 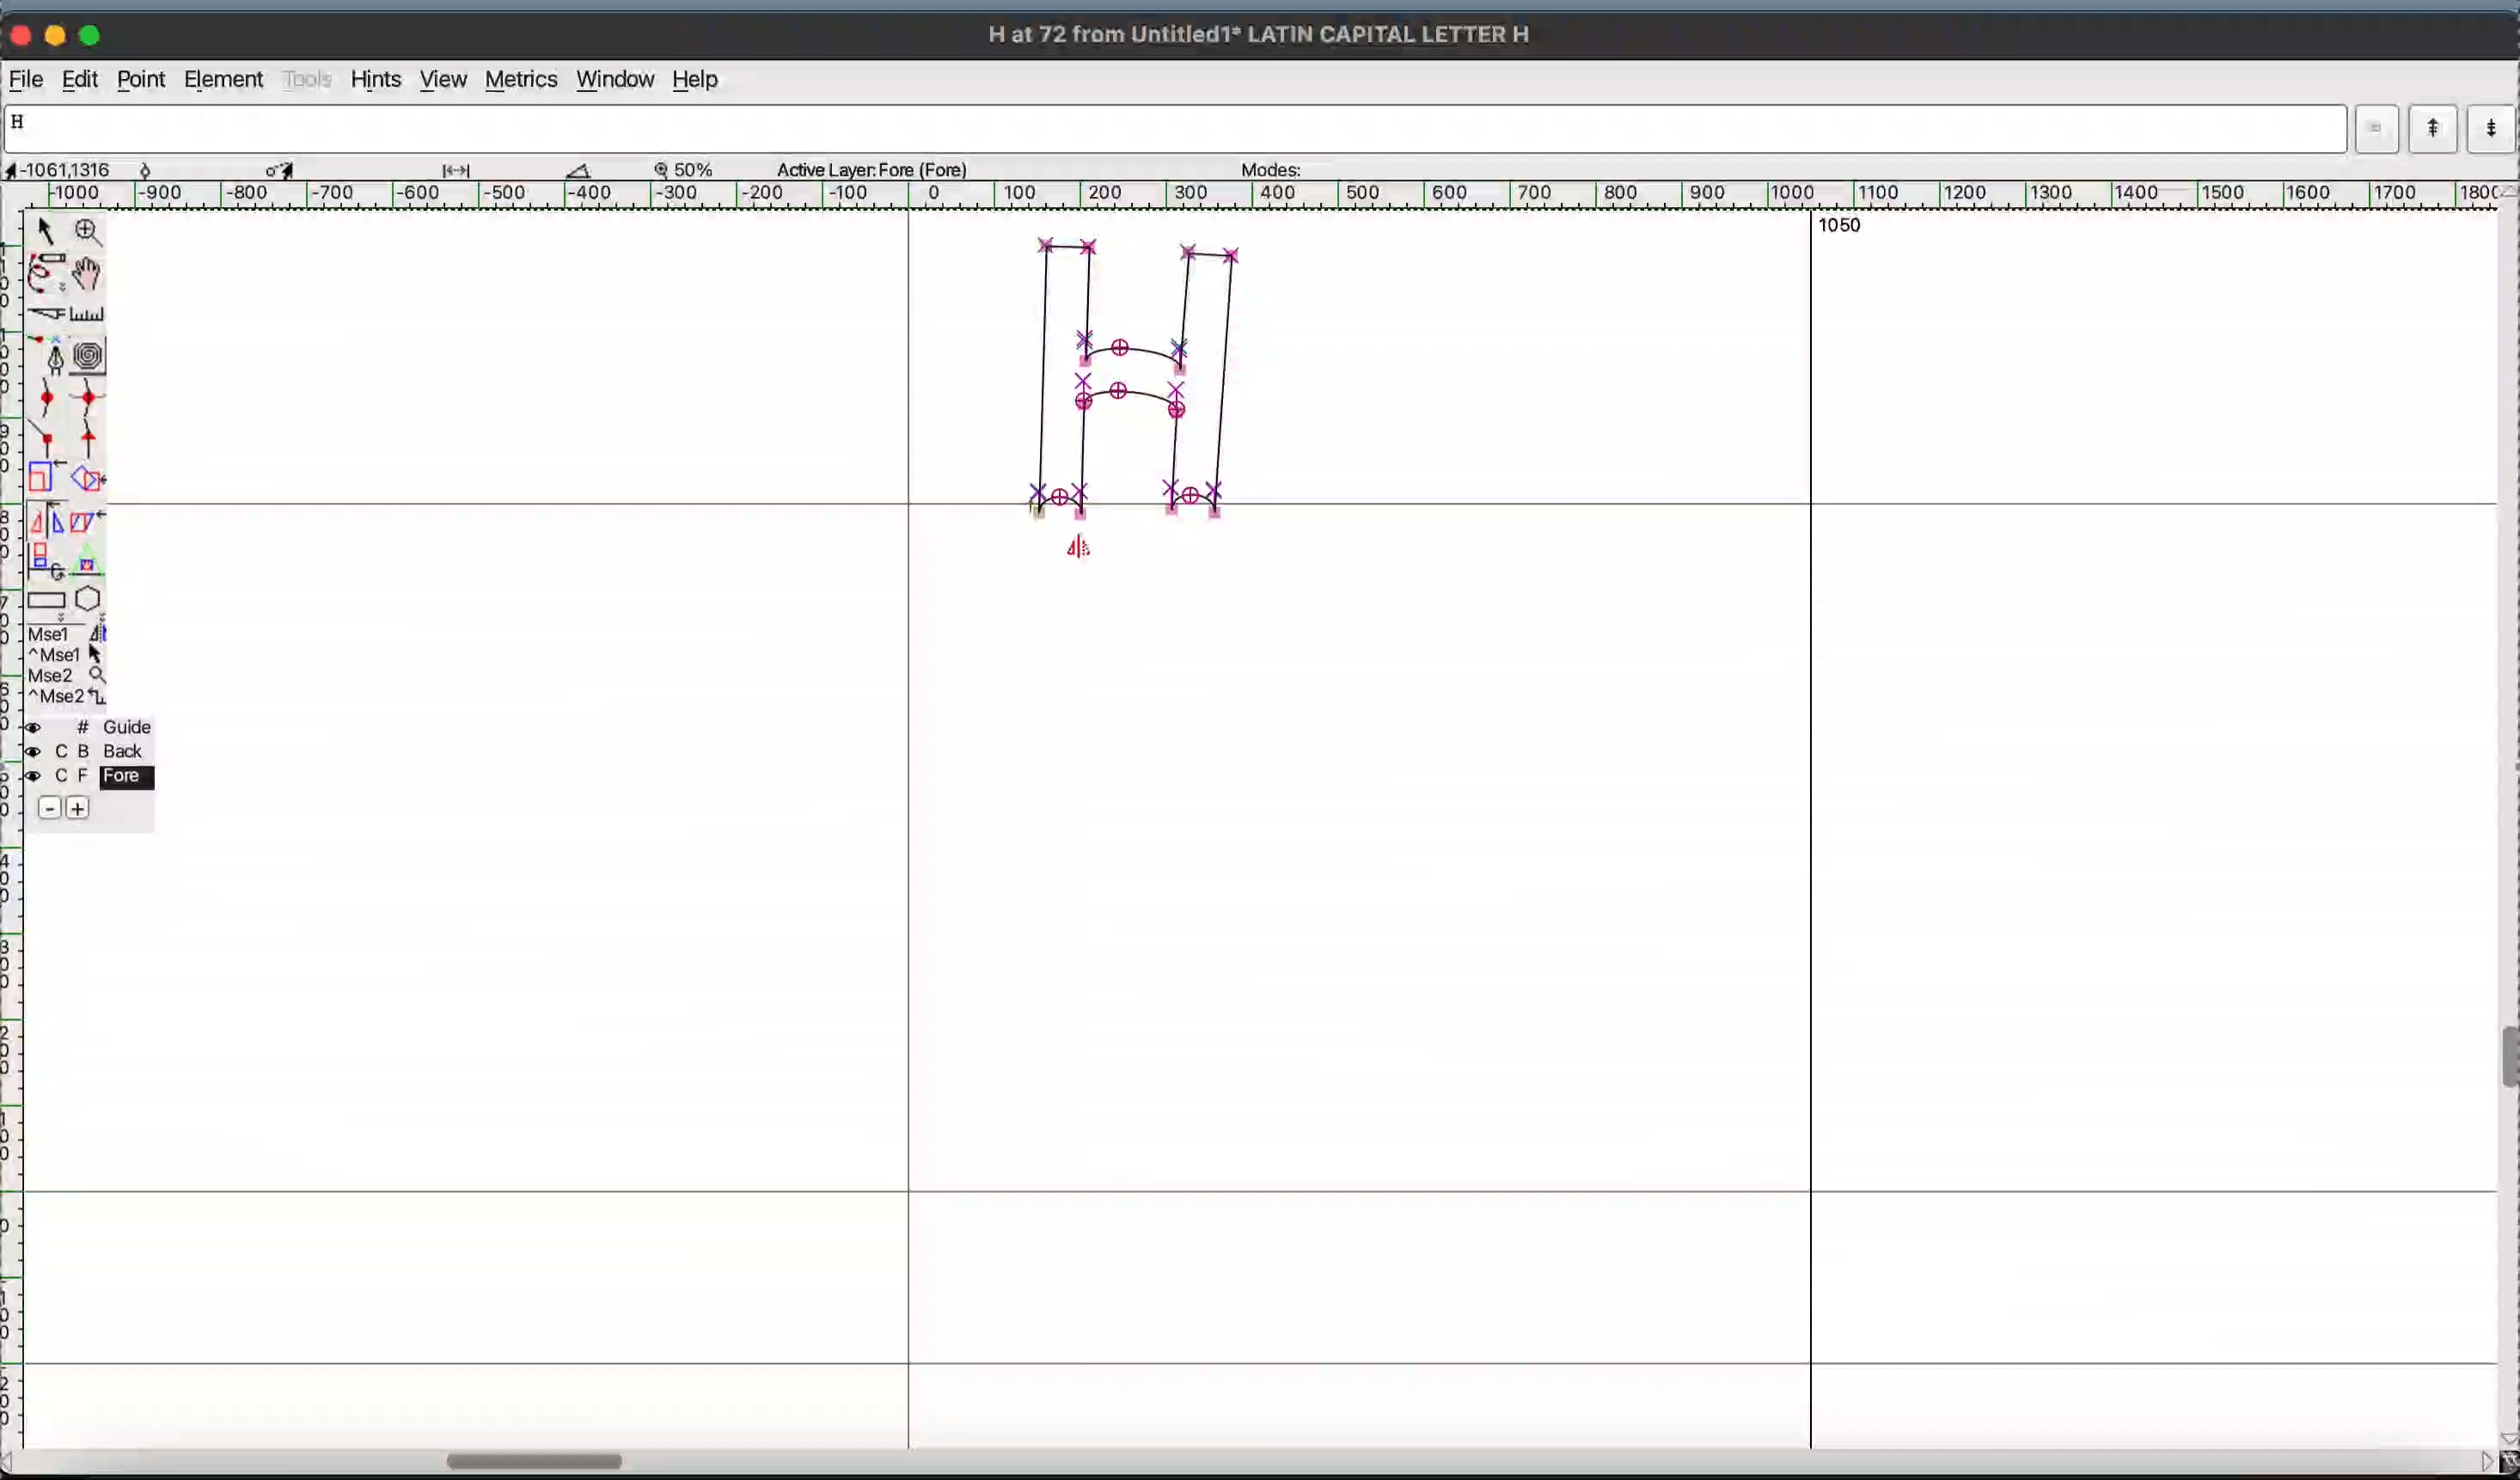 What do you see at coordinates (49, 442) in the screenshot?
I see `corner` at bounding box center [49, 442].